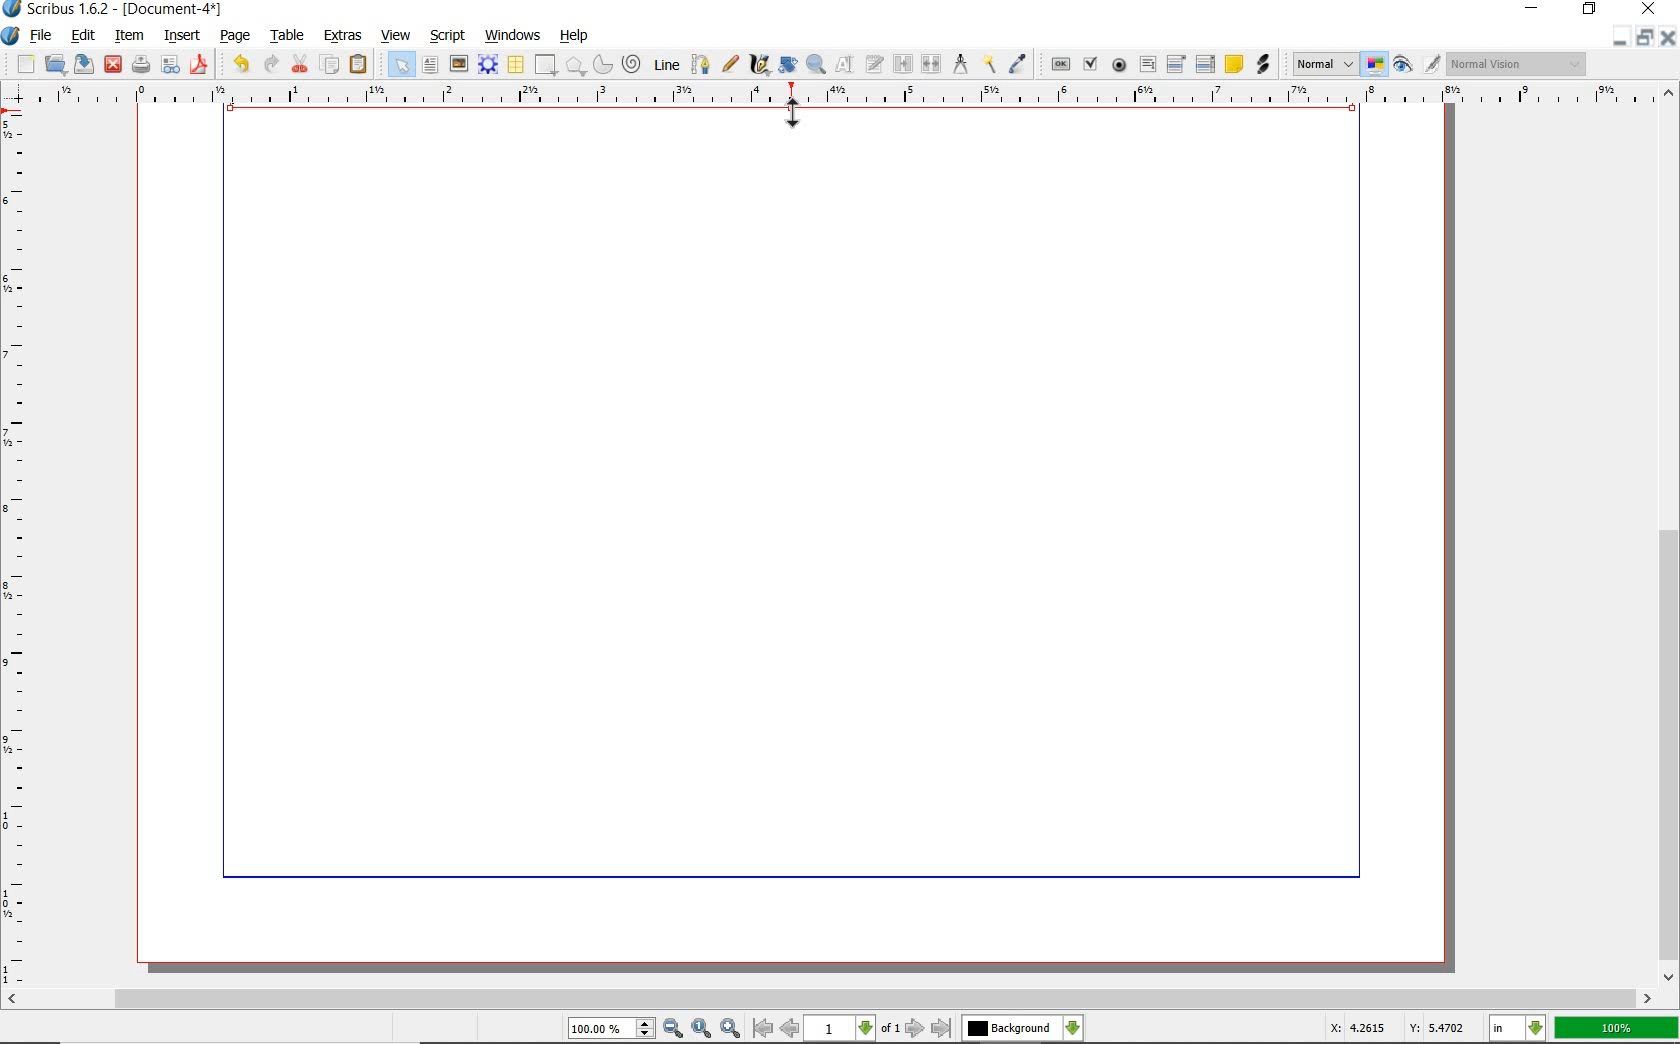 Image resolution: width=1680 pixels, height=1044 pixels. What do you see at coordinates (396, 36) in the screenshot?
I see `view` at bounding box center [396, 36].